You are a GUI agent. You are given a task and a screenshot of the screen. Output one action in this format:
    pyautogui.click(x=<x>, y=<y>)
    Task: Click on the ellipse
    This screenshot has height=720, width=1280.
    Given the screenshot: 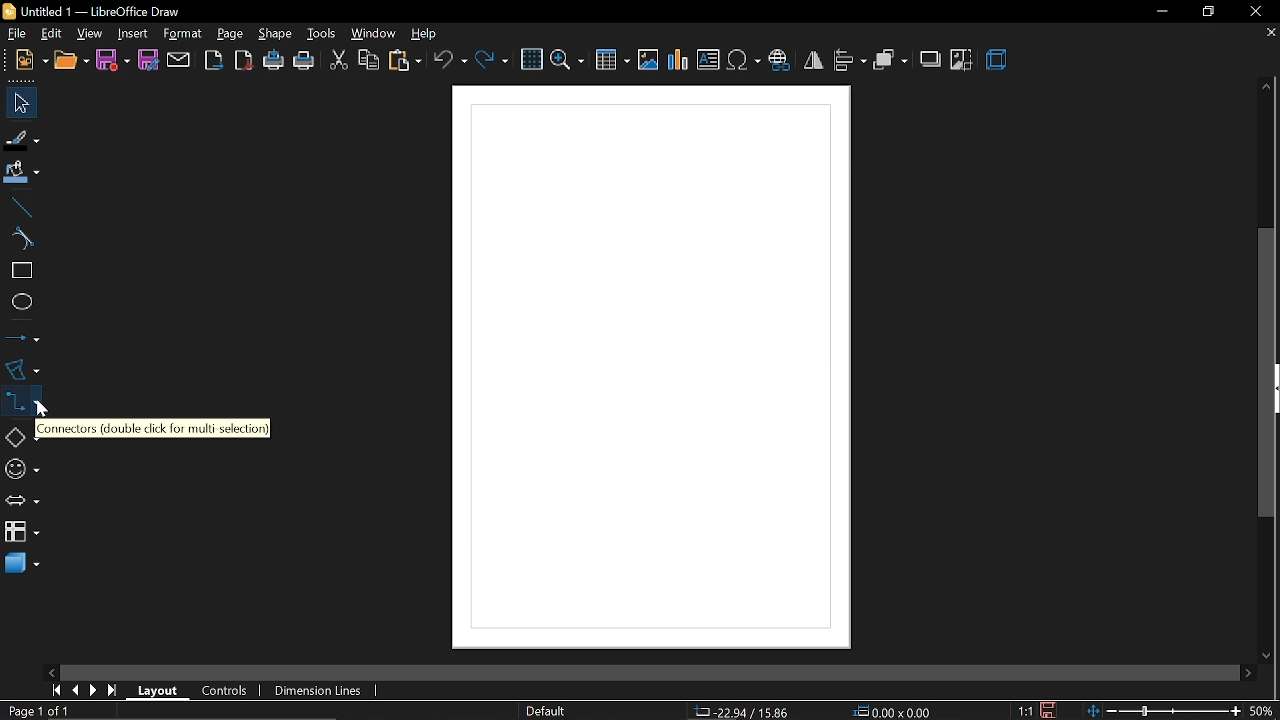 What is the action you would take?
    pyautogui.click(x=18, y=300)
    